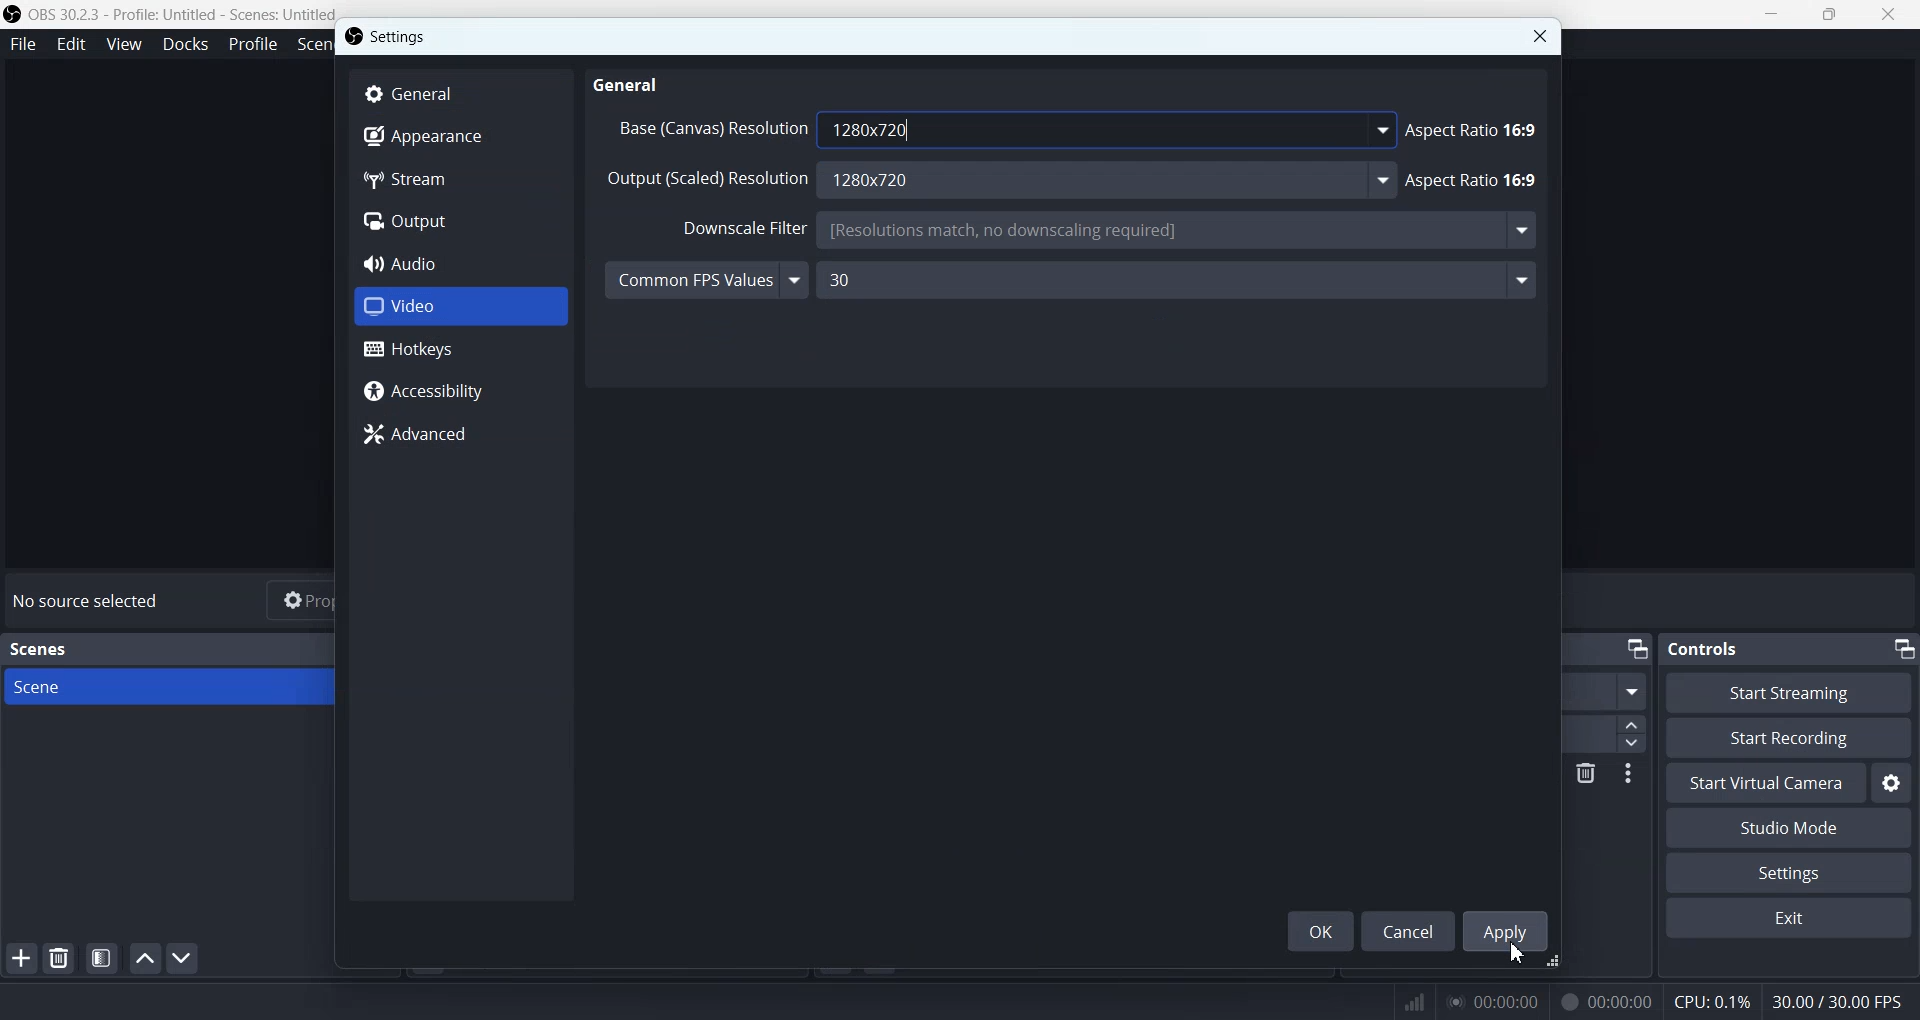 This screenshot has height=1020, width=1920. Describe the element at coordinates (1509, 928) in the screenshot. I see `Apply` at that location.